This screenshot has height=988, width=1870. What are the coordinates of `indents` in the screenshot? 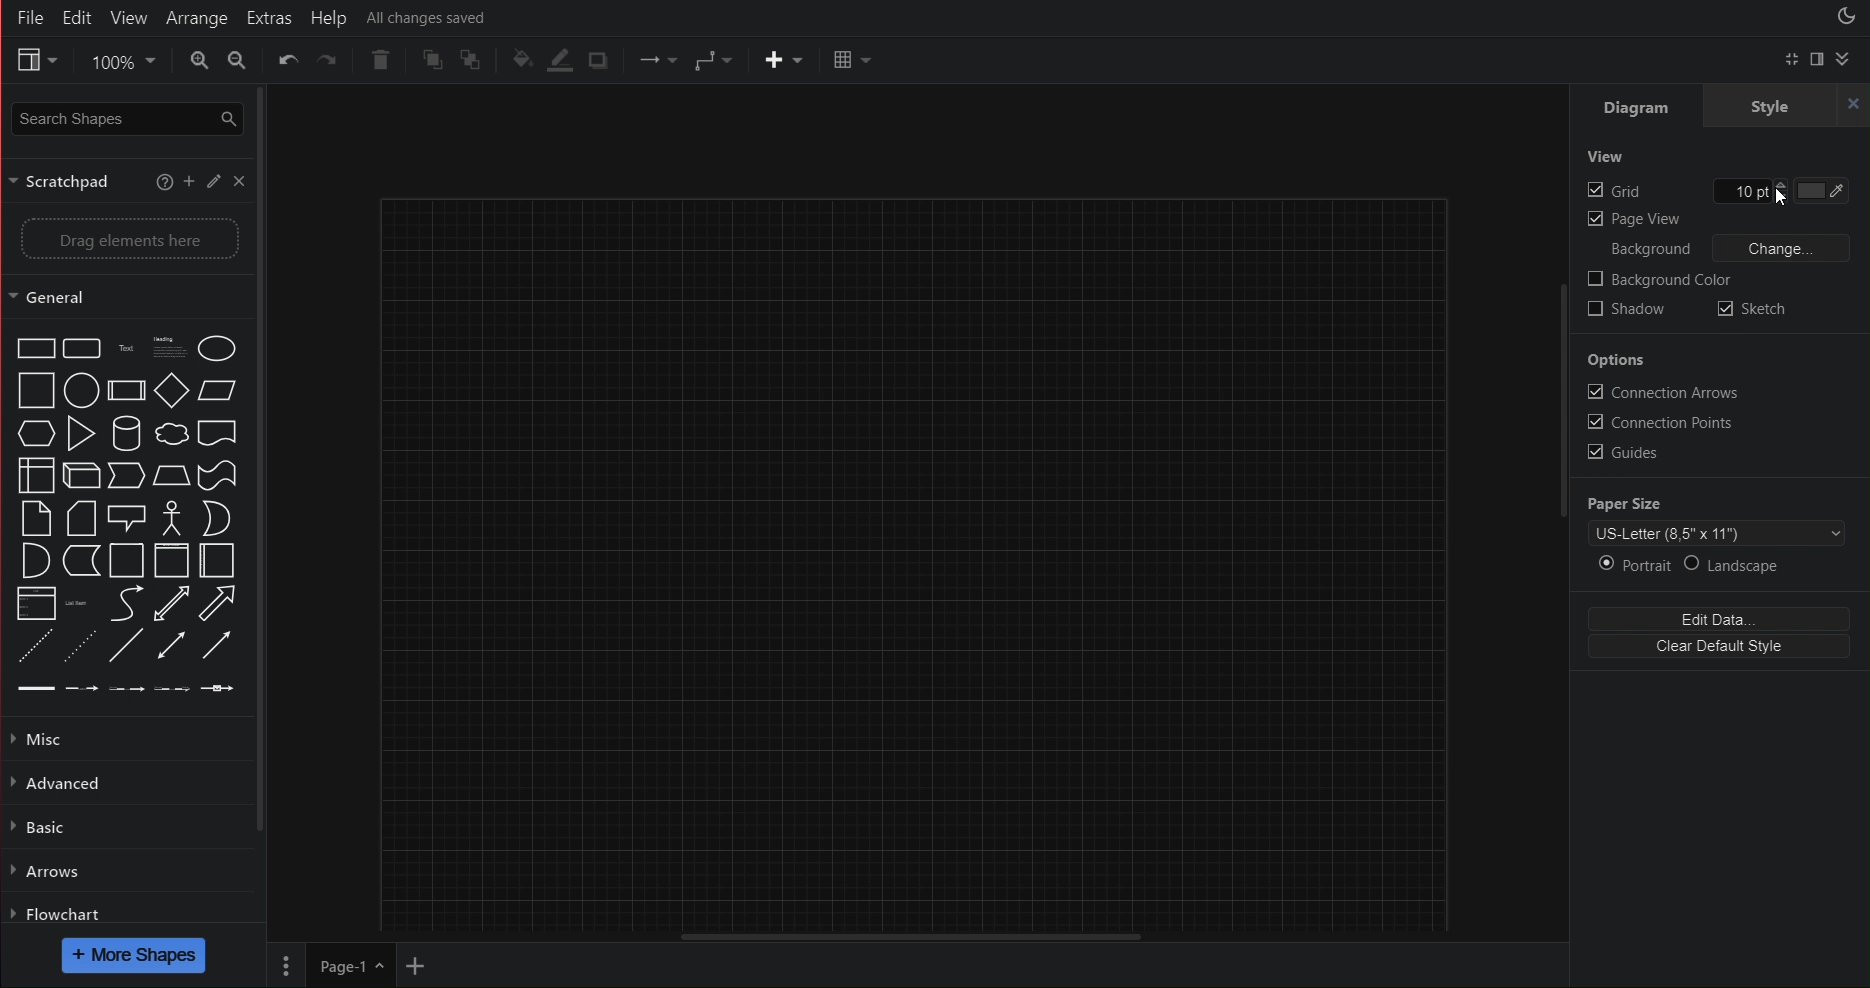 It's located at (116, 688).